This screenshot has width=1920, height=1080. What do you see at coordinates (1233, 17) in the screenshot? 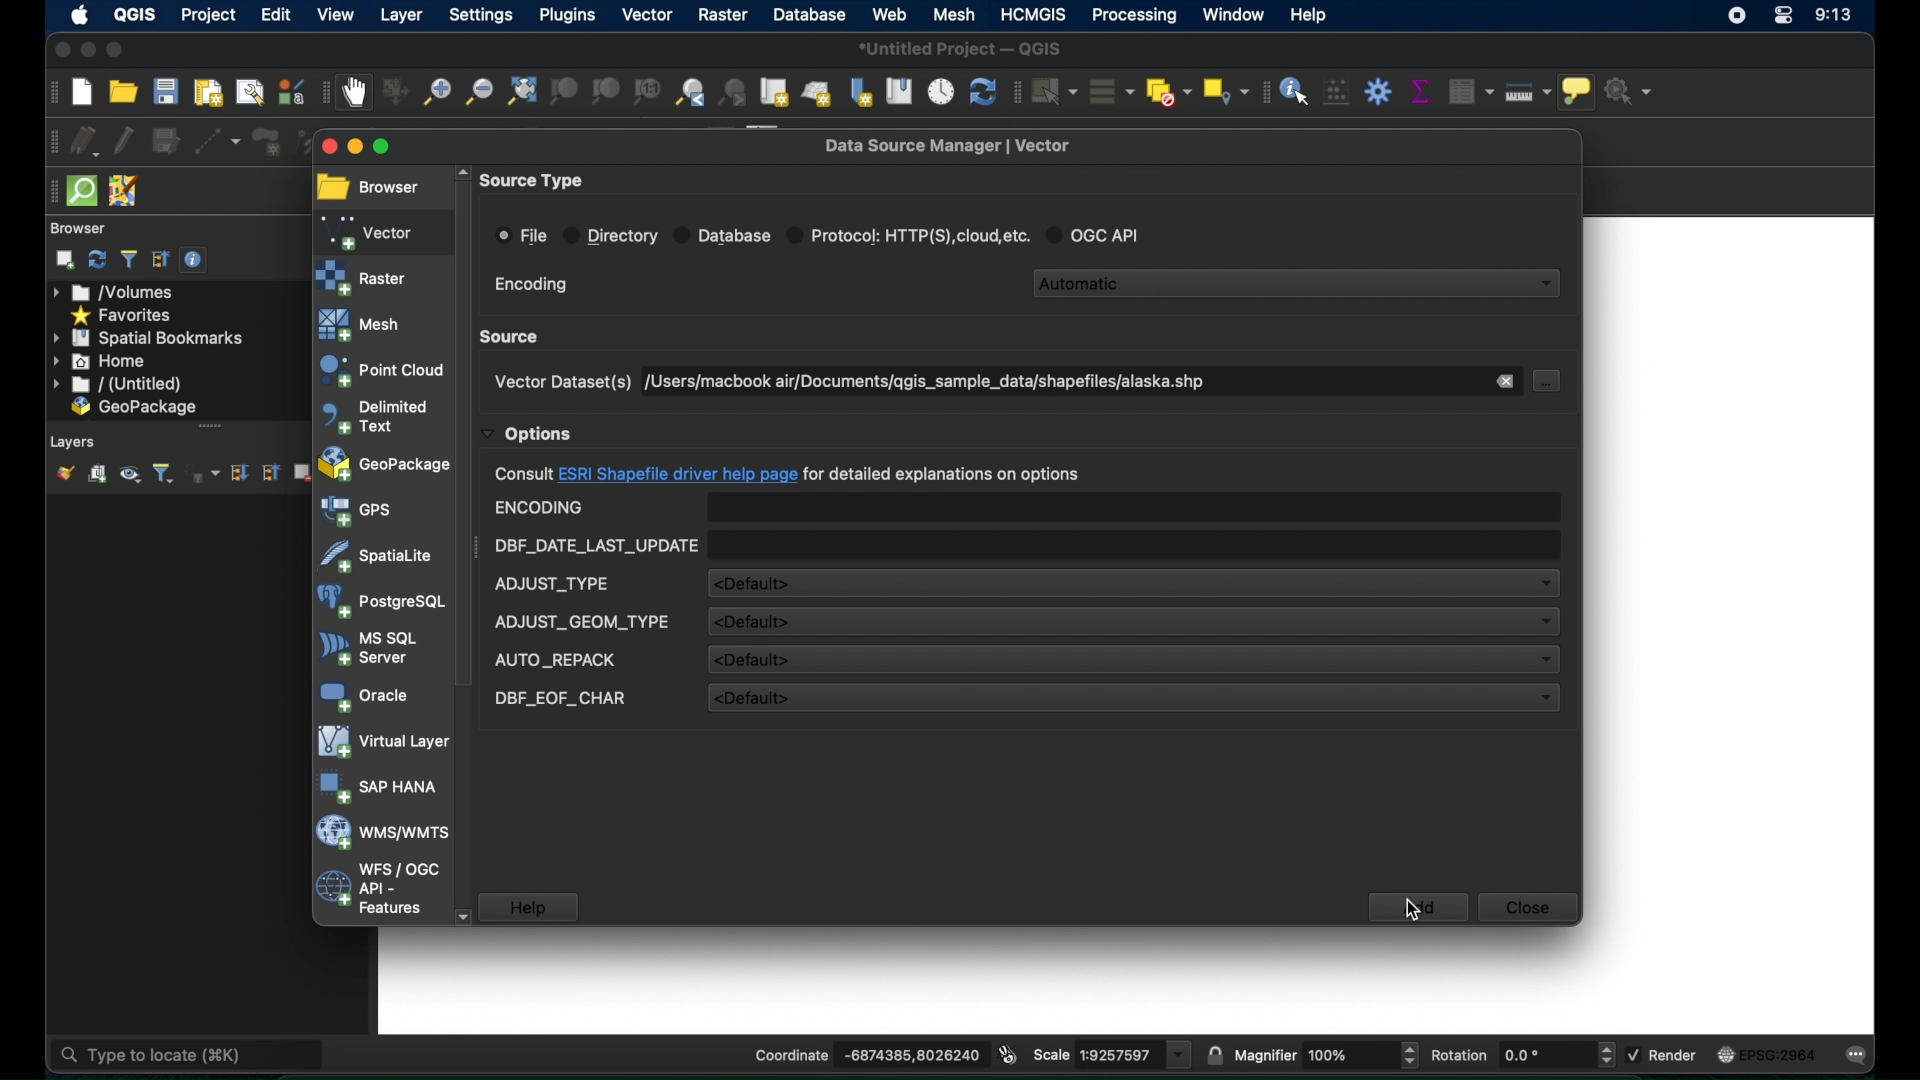
I see `window` at bounding box center [1233, 17].